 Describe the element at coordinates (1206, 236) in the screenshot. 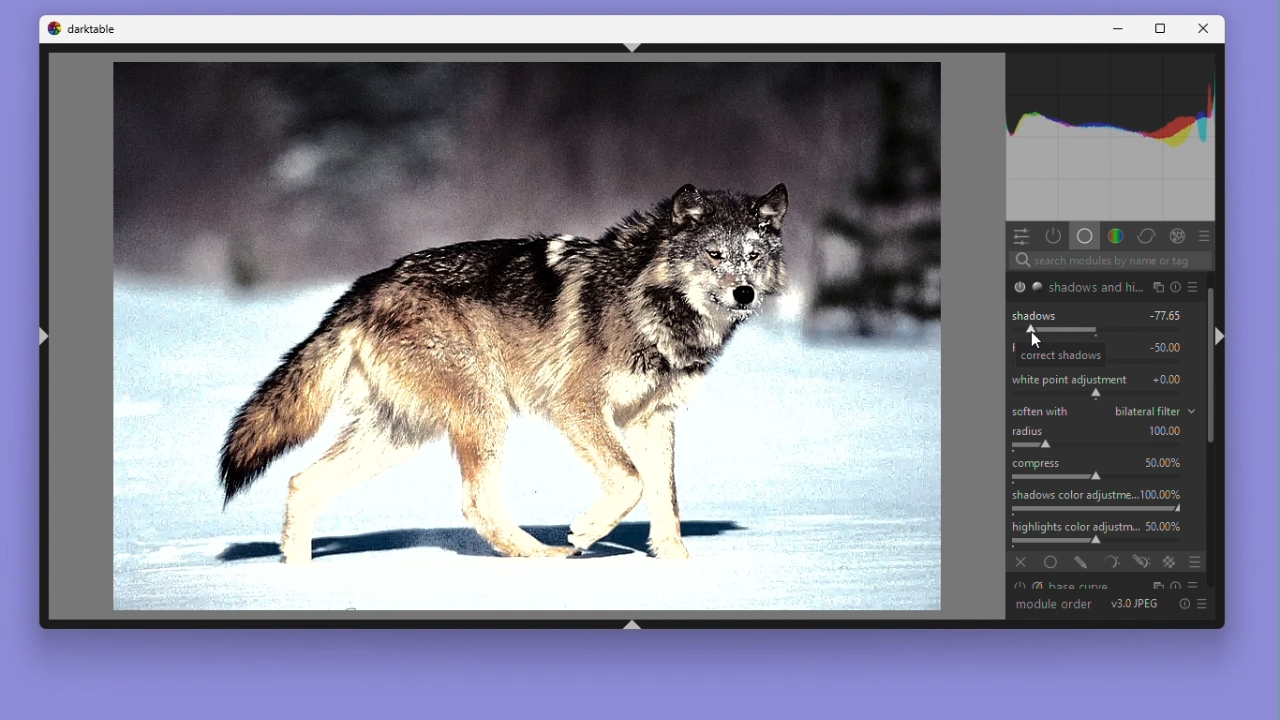

I see `preset` at that location.